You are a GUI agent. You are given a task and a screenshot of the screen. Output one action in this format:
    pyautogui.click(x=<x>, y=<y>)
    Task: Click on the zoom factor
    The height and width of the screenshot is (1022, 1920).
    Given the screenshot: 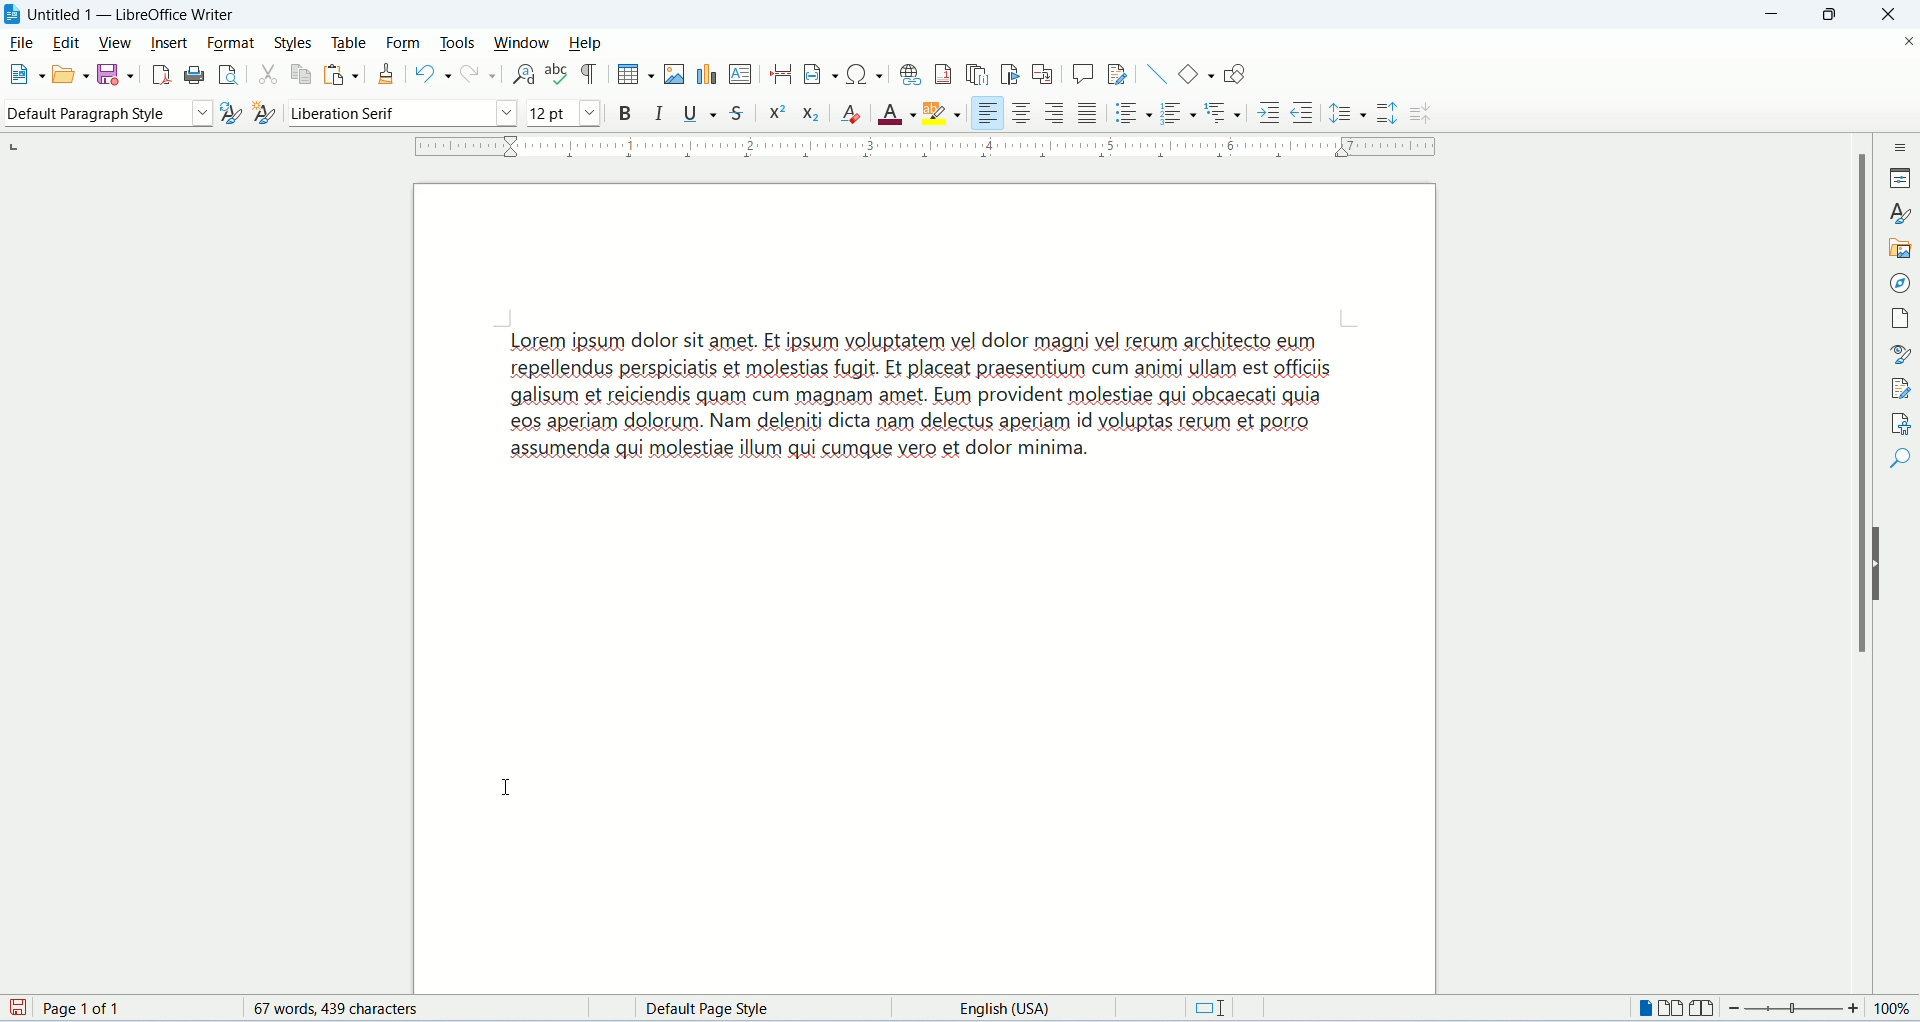 What is the action you would take?
    pyautogui.click(x=1820, y=1007)
    